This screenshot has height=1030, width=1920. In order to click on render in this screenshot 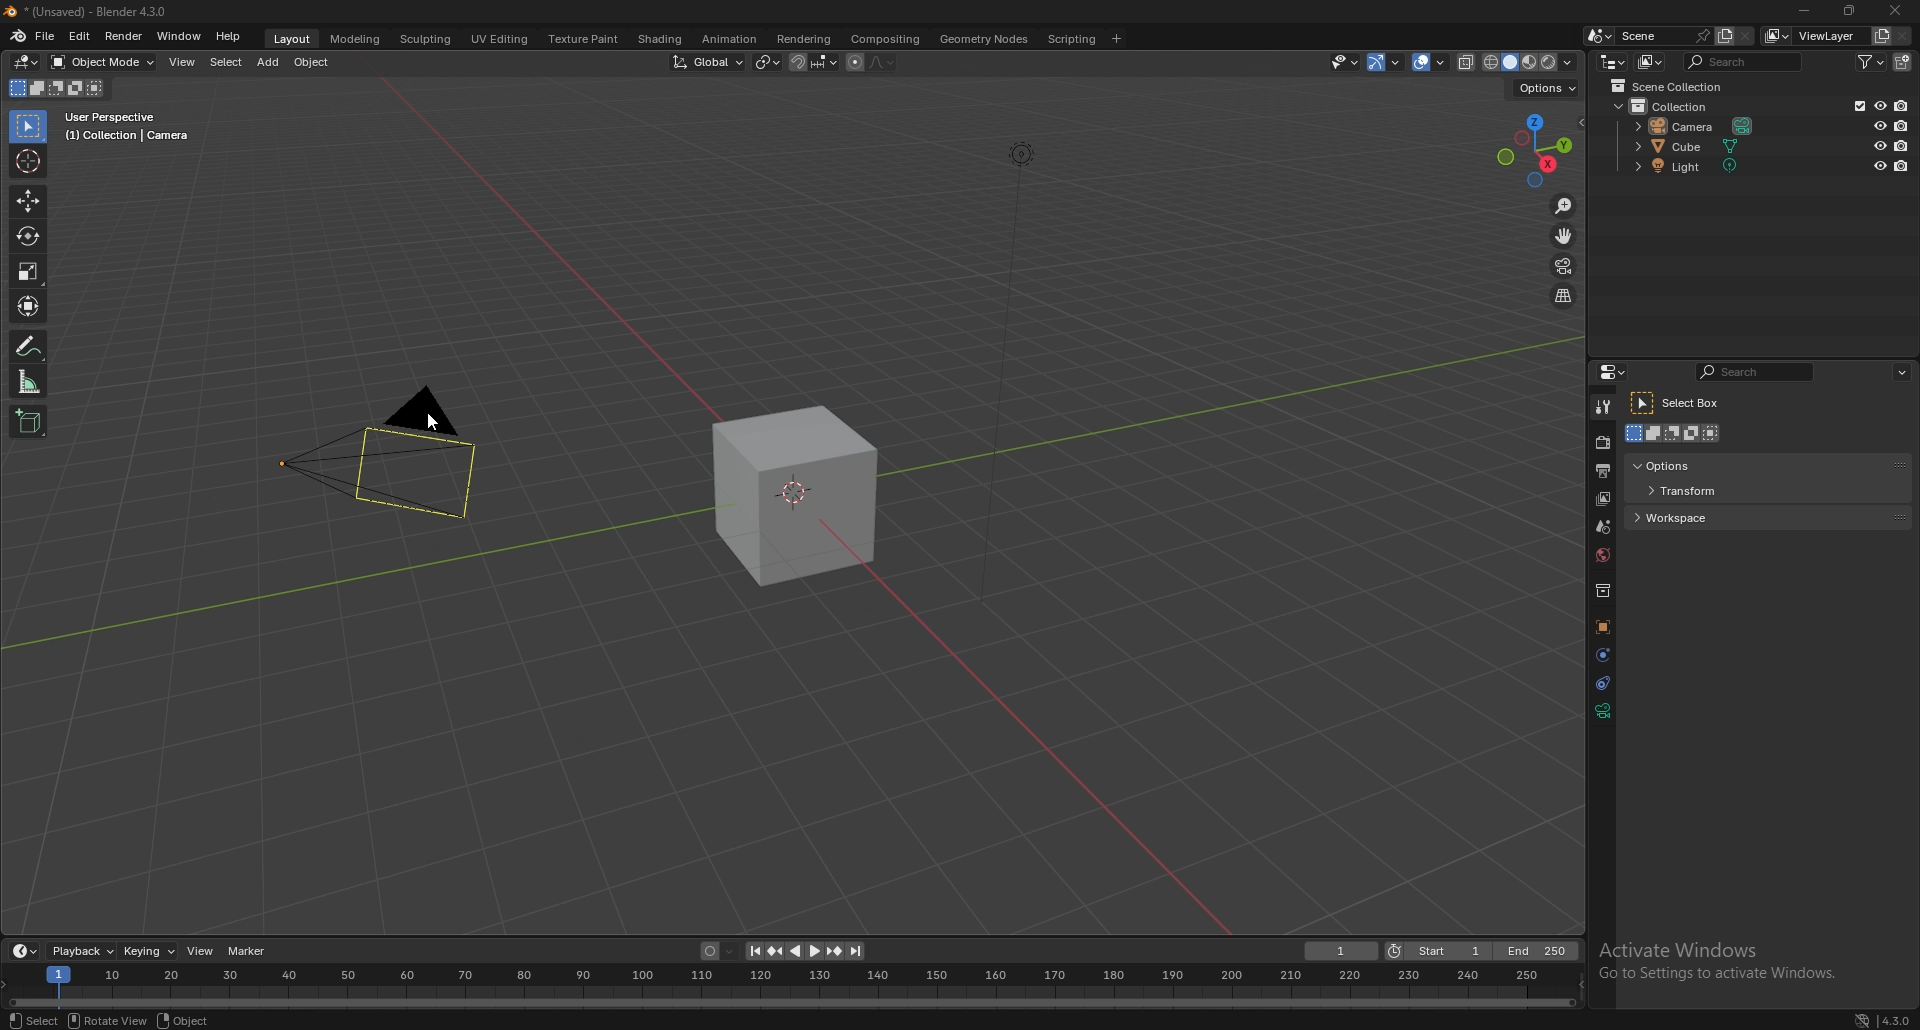, I will do `click(1601, 444)`.